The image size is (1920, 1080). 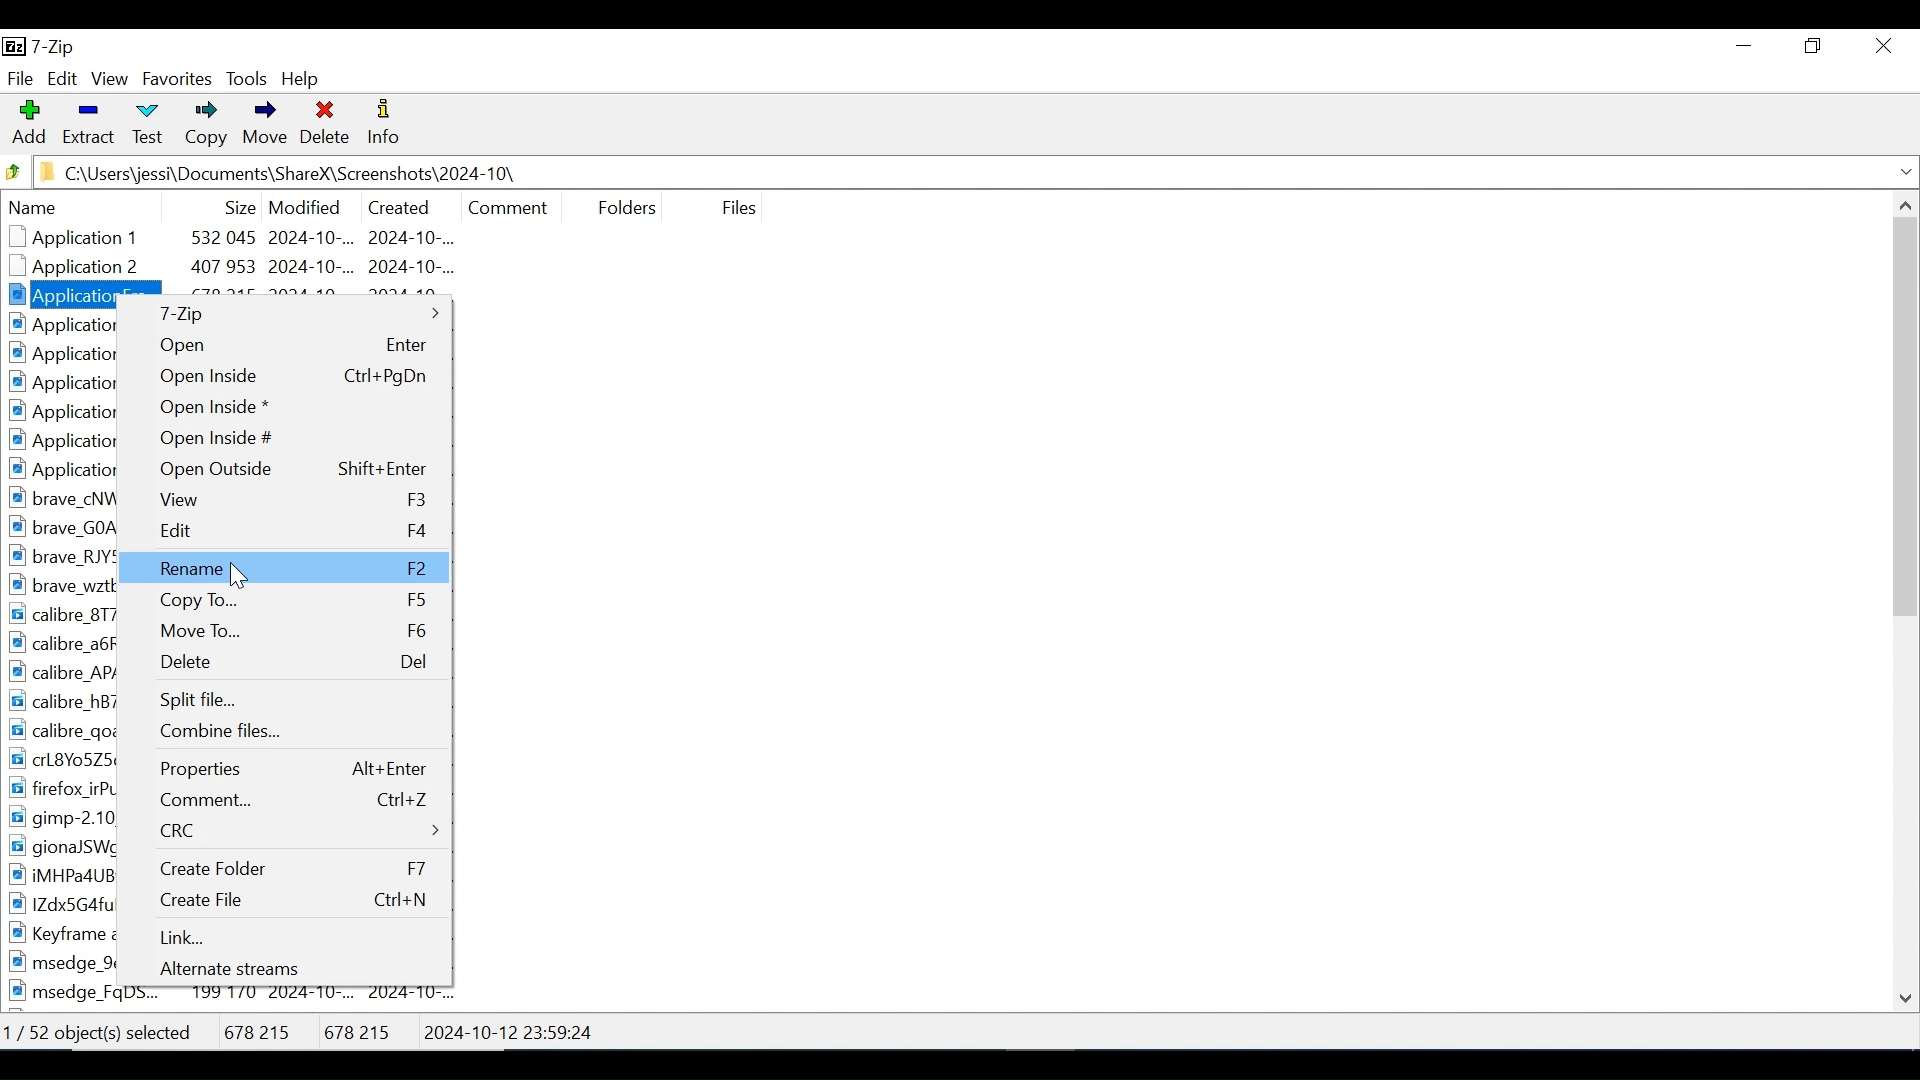 What do you see at coordinates (101, 208) in the screenshot?
I see `Name` at bounding box center [101, 208].